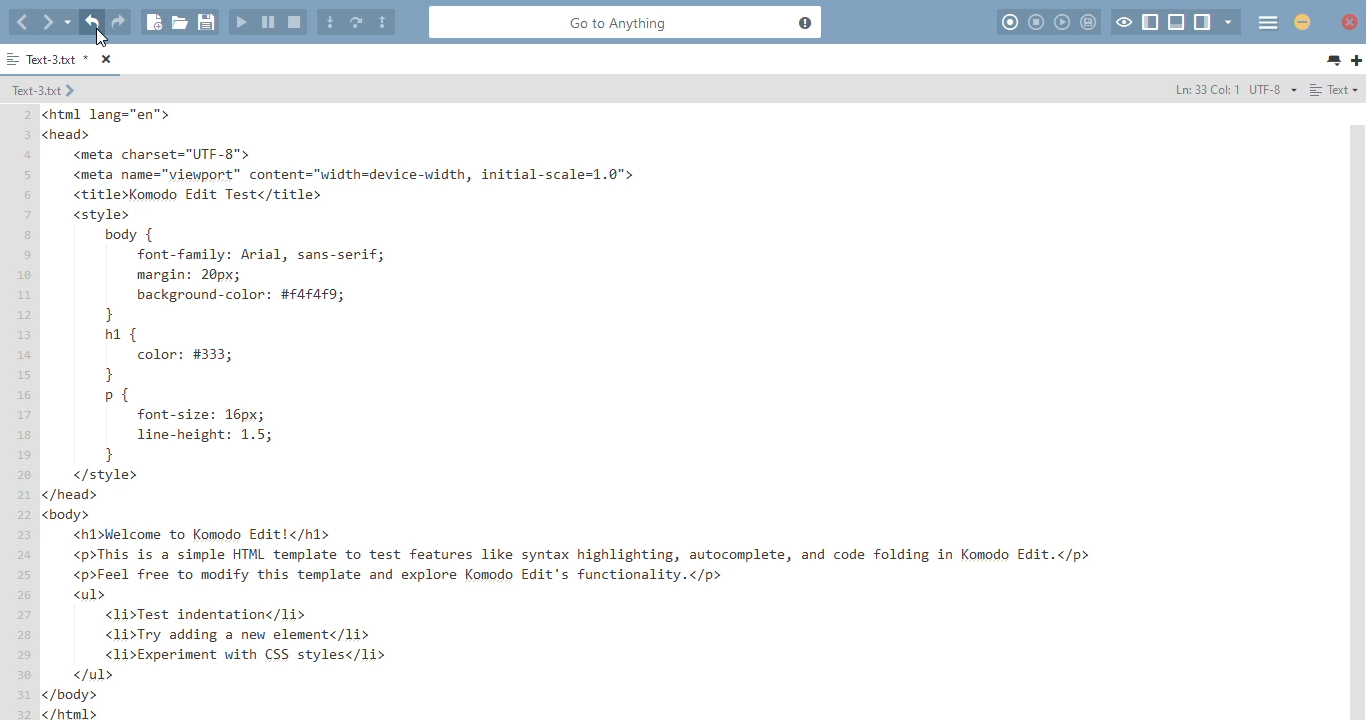 This screenshot has width=1366, height=720. What do you see at coordinates (686, 412) in the screenshot?
I see `code` at bounding box center [686, 412].